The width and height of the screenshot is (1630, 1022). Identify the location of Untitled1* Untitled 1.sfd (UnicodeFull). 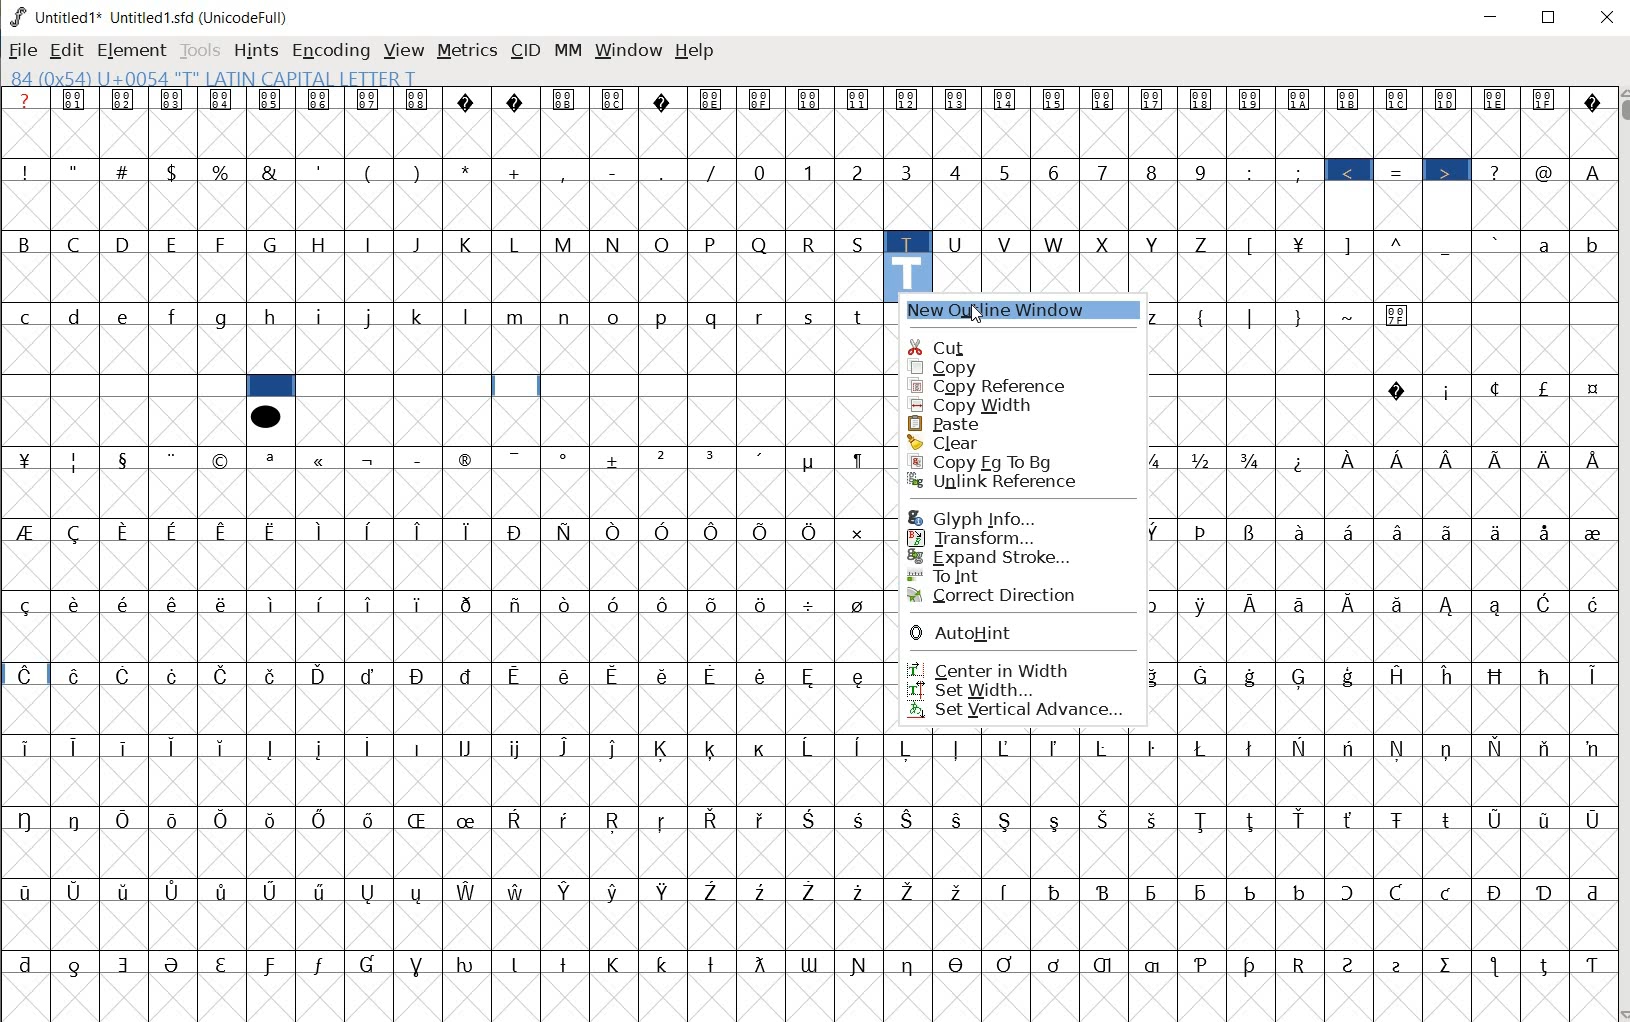
(159, 16).